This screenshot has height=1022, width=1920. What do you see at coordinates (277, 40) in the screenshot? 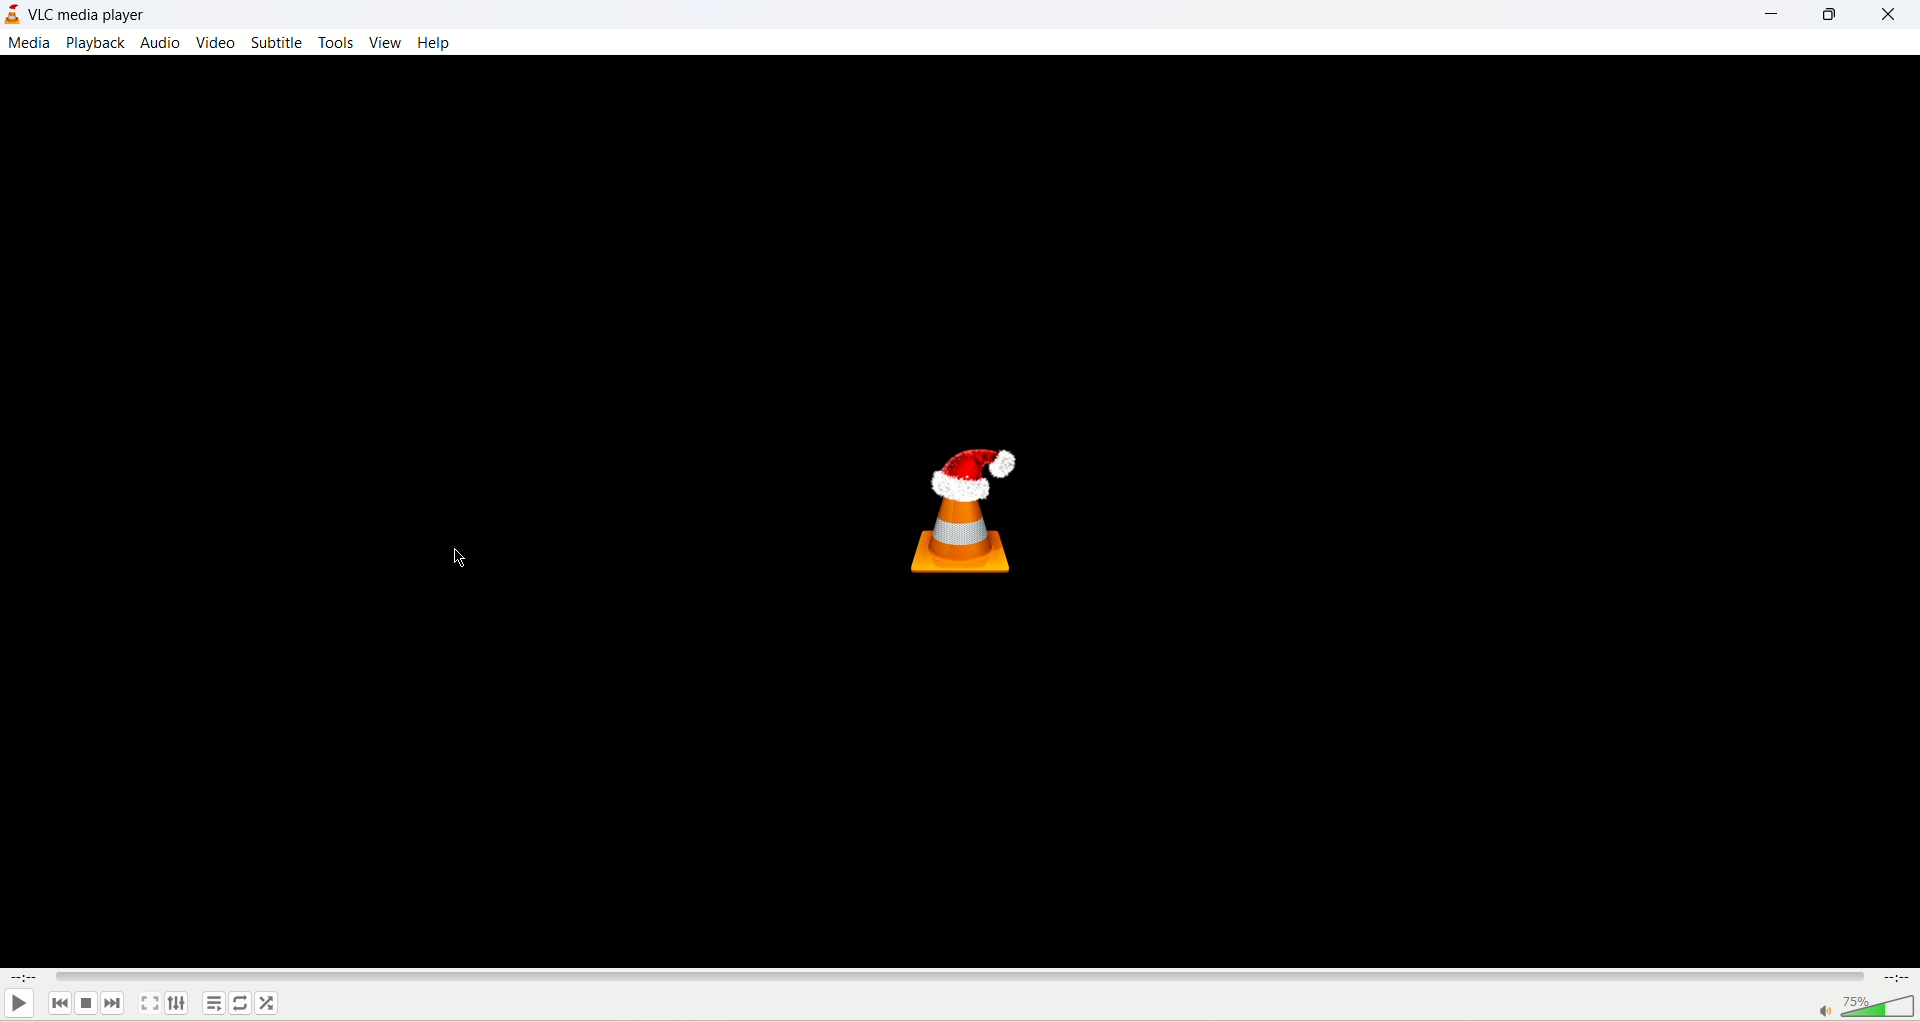
I see `subtitle` at bounding box center [277, 40].